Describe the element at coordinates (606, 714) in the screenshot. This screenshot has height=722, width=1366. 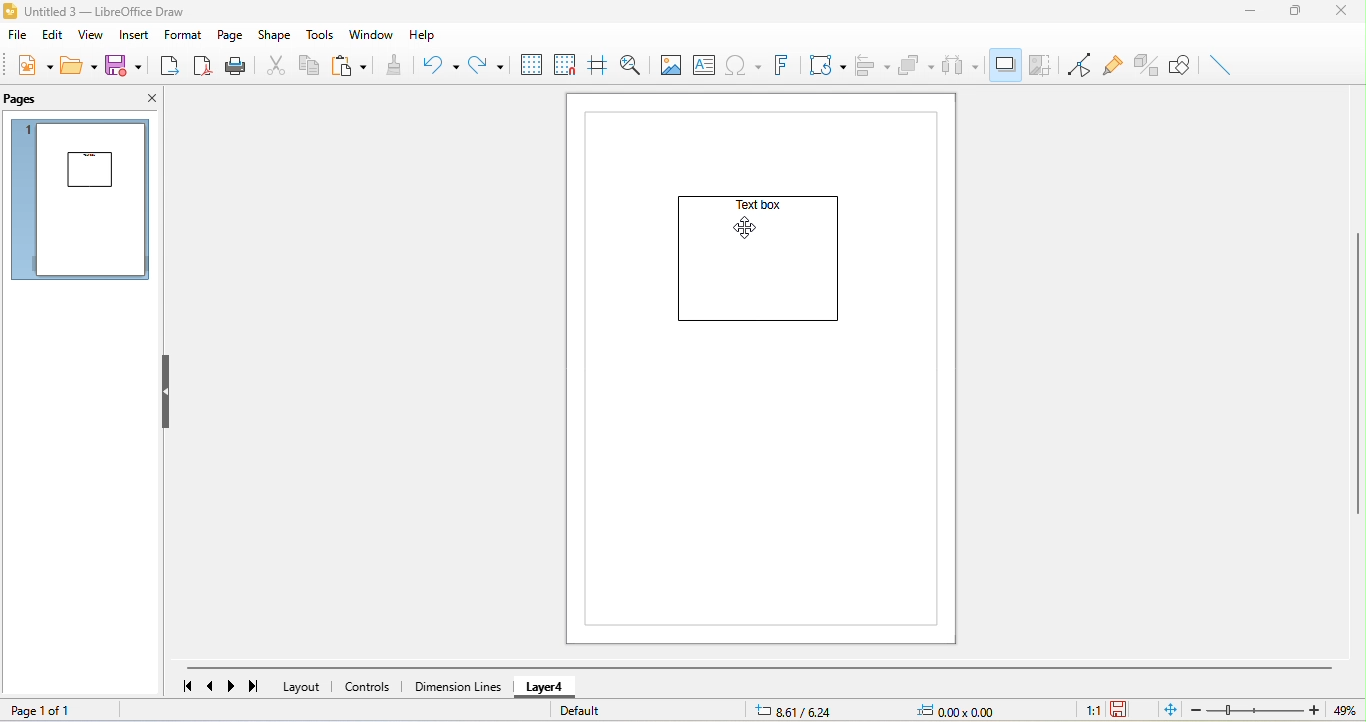
I see `default` at that location.